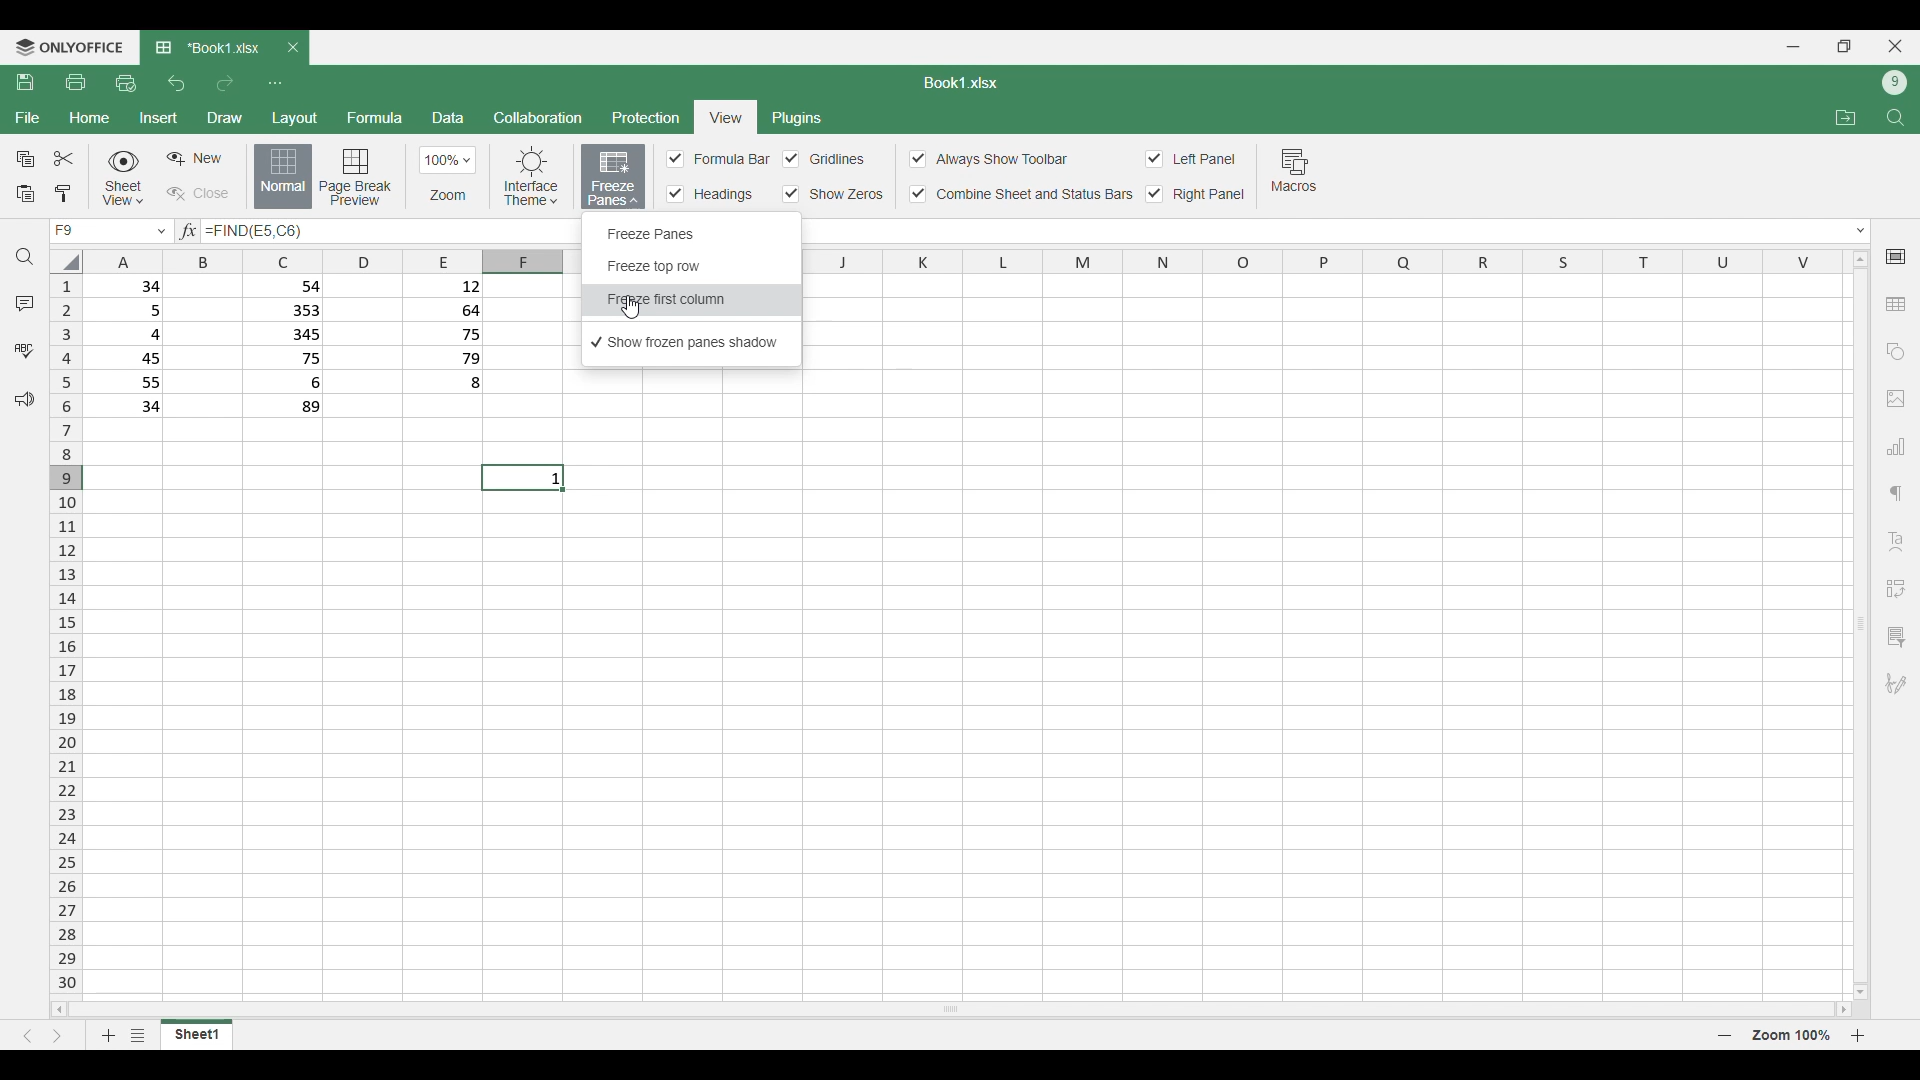  I want to click on move right, so click(1838, 1009).